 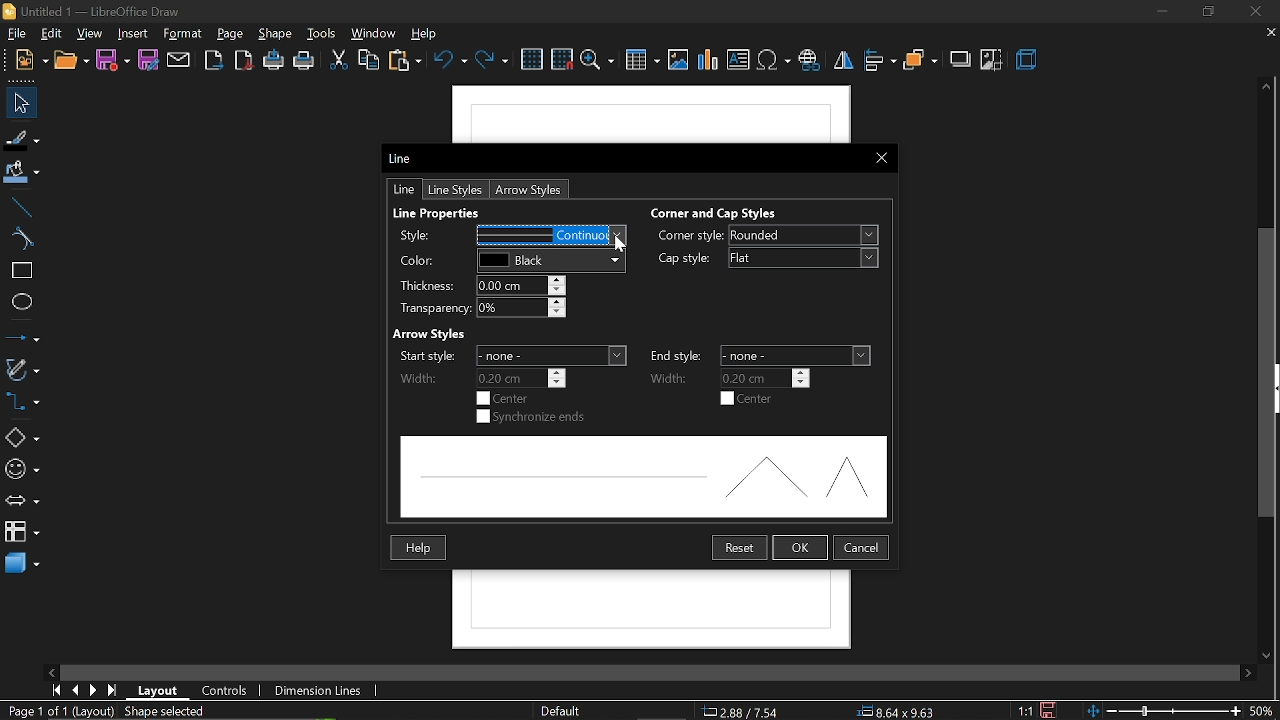 I want to click on arrows, so click(x=22, y=501).